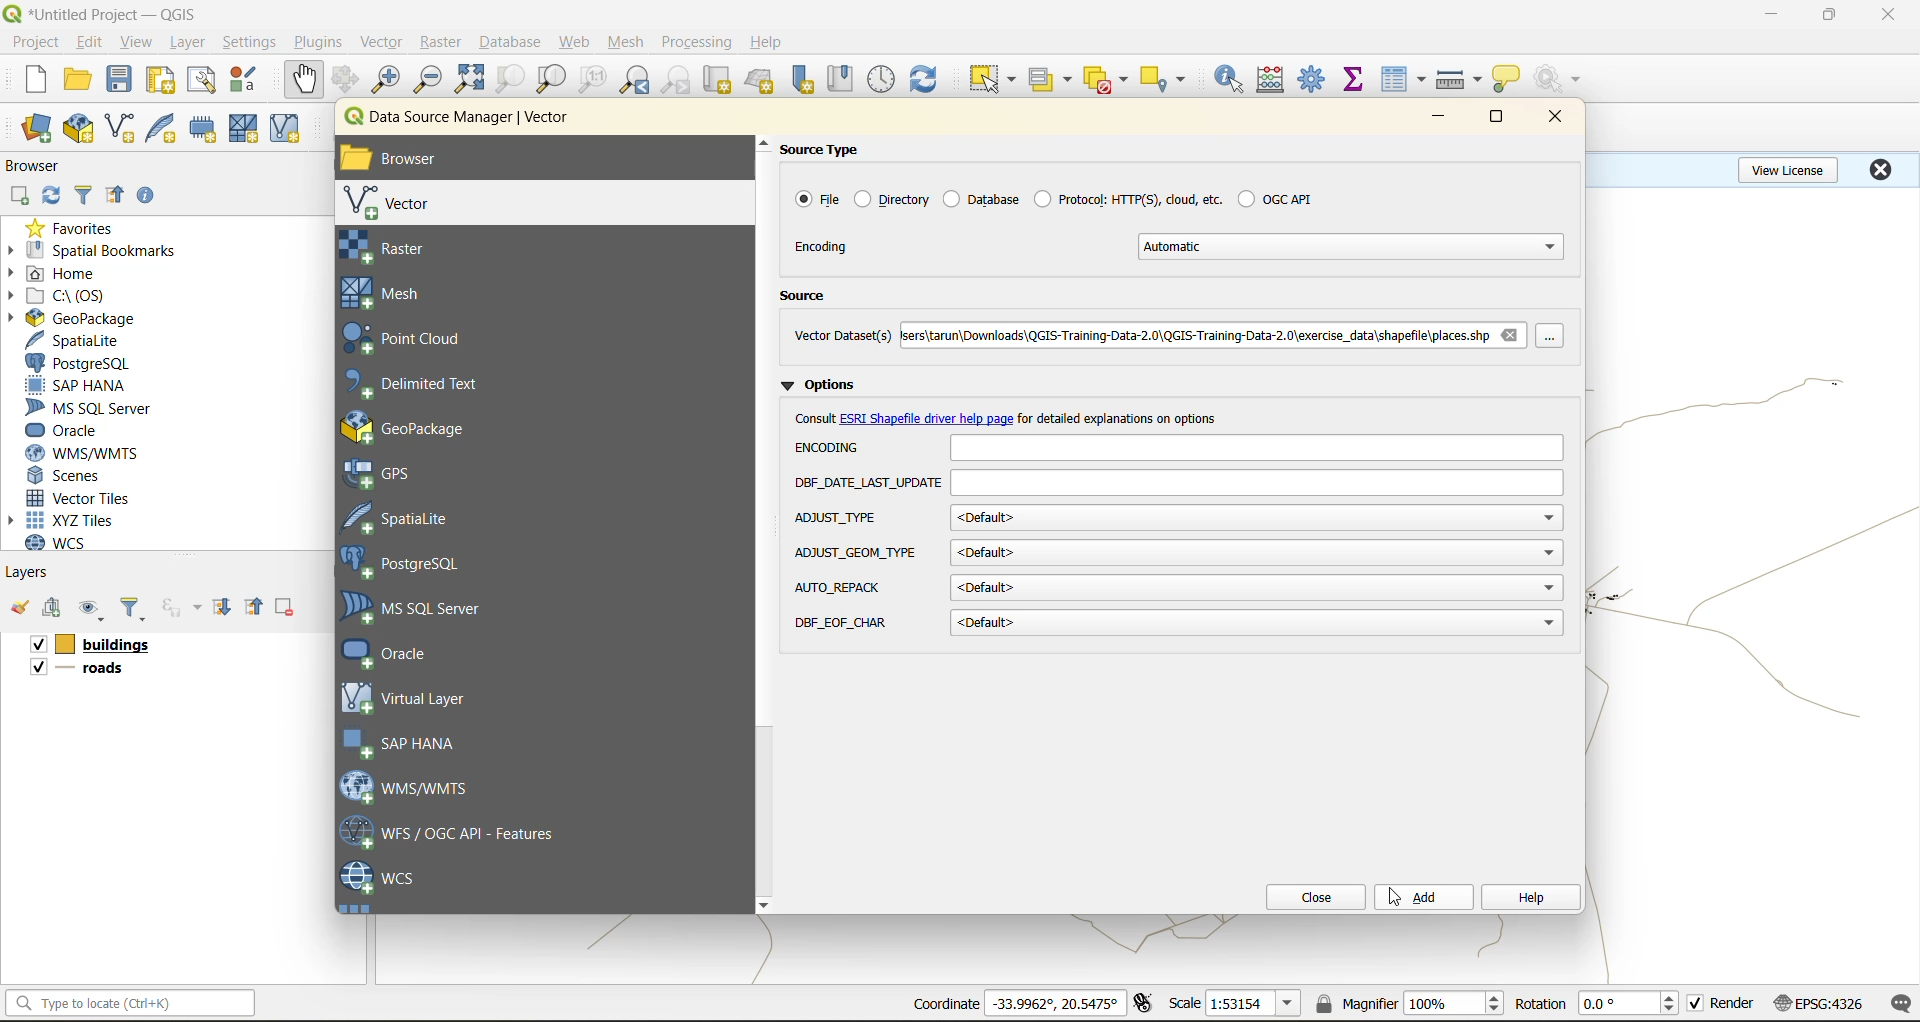 The height and width of the screenshot is (1022, 1920). I want to click on database, so click(980, 198).